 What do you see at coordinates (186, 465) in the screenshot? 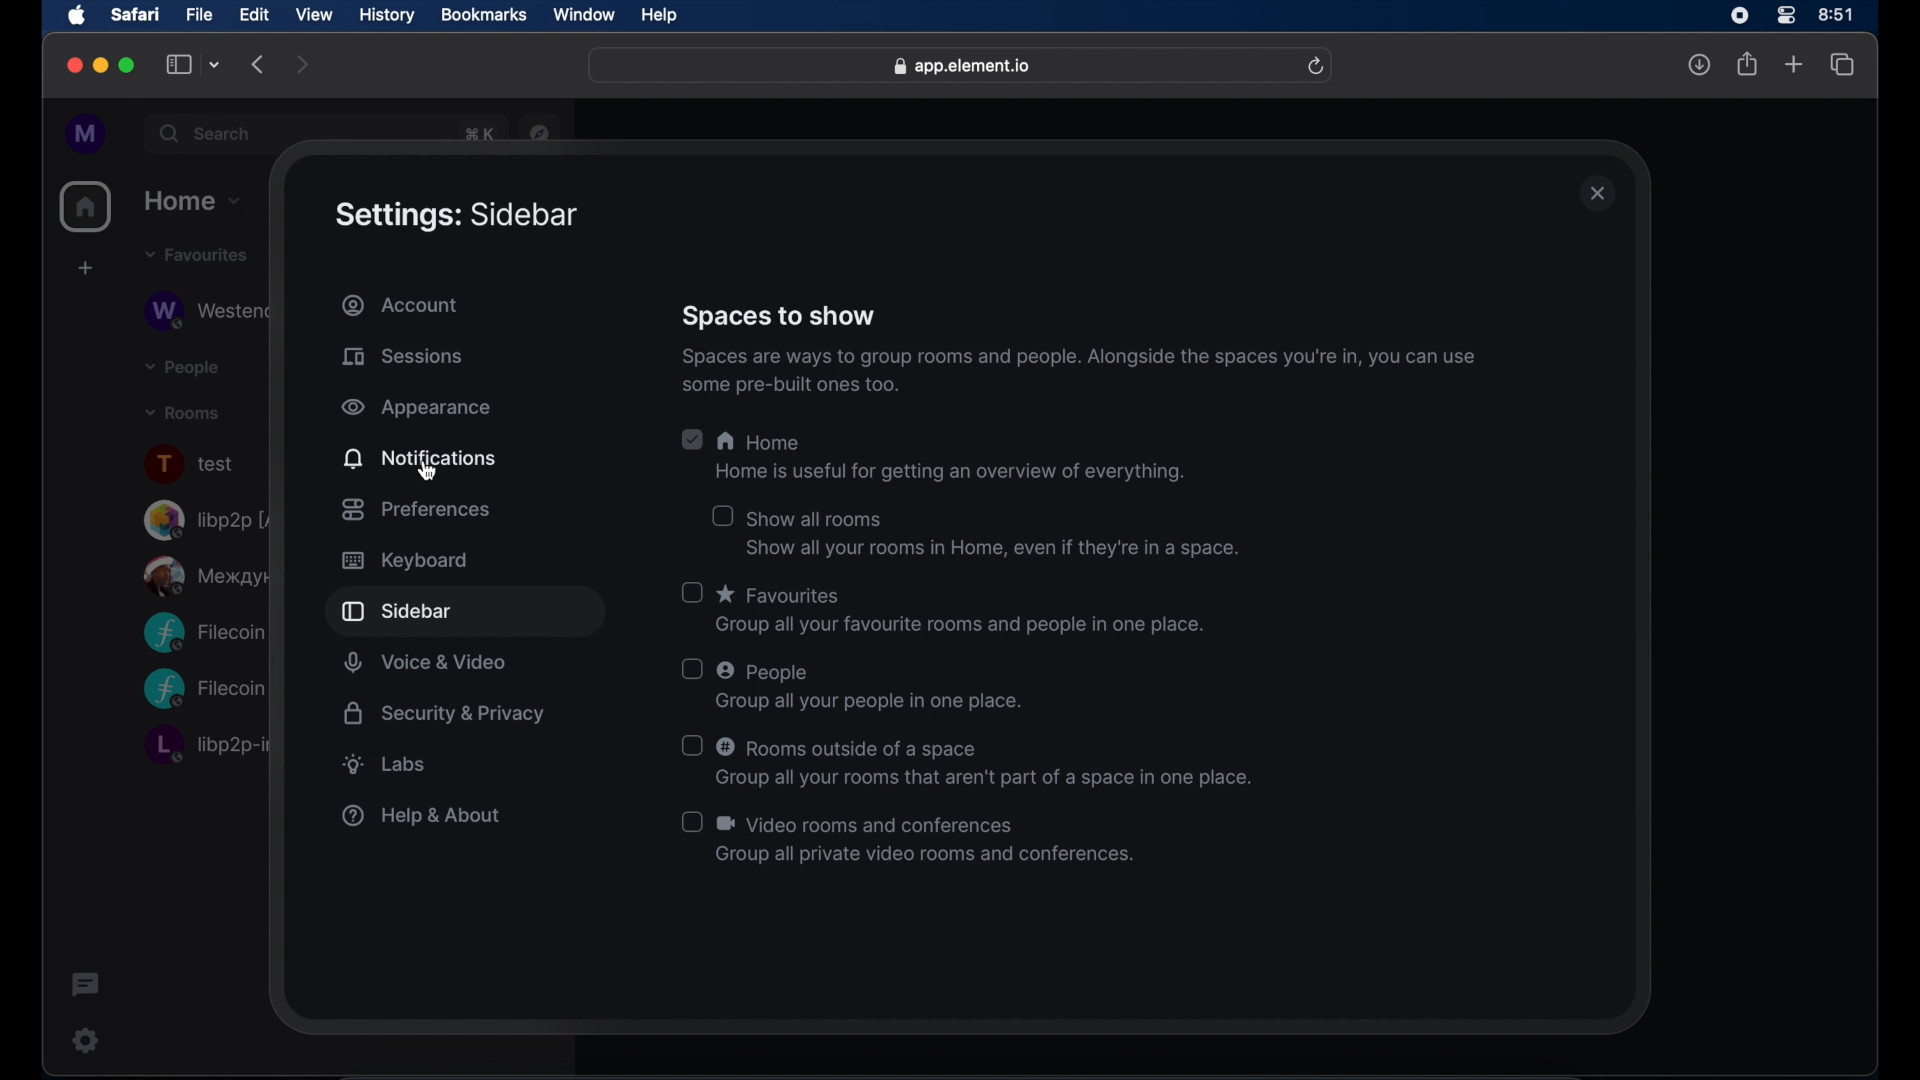
I see `text` at bounding box center [186, 465].